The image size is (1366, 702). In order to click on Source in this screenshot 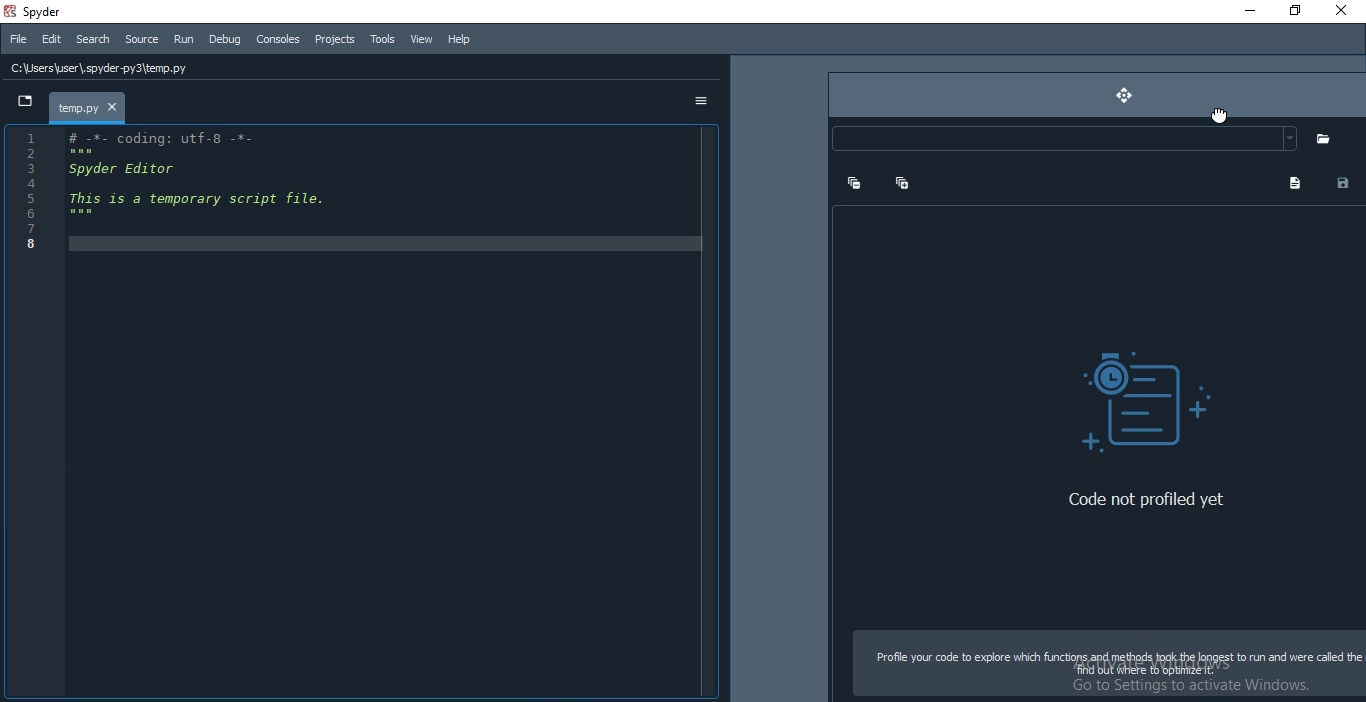, I will do `click(142, 40)`.